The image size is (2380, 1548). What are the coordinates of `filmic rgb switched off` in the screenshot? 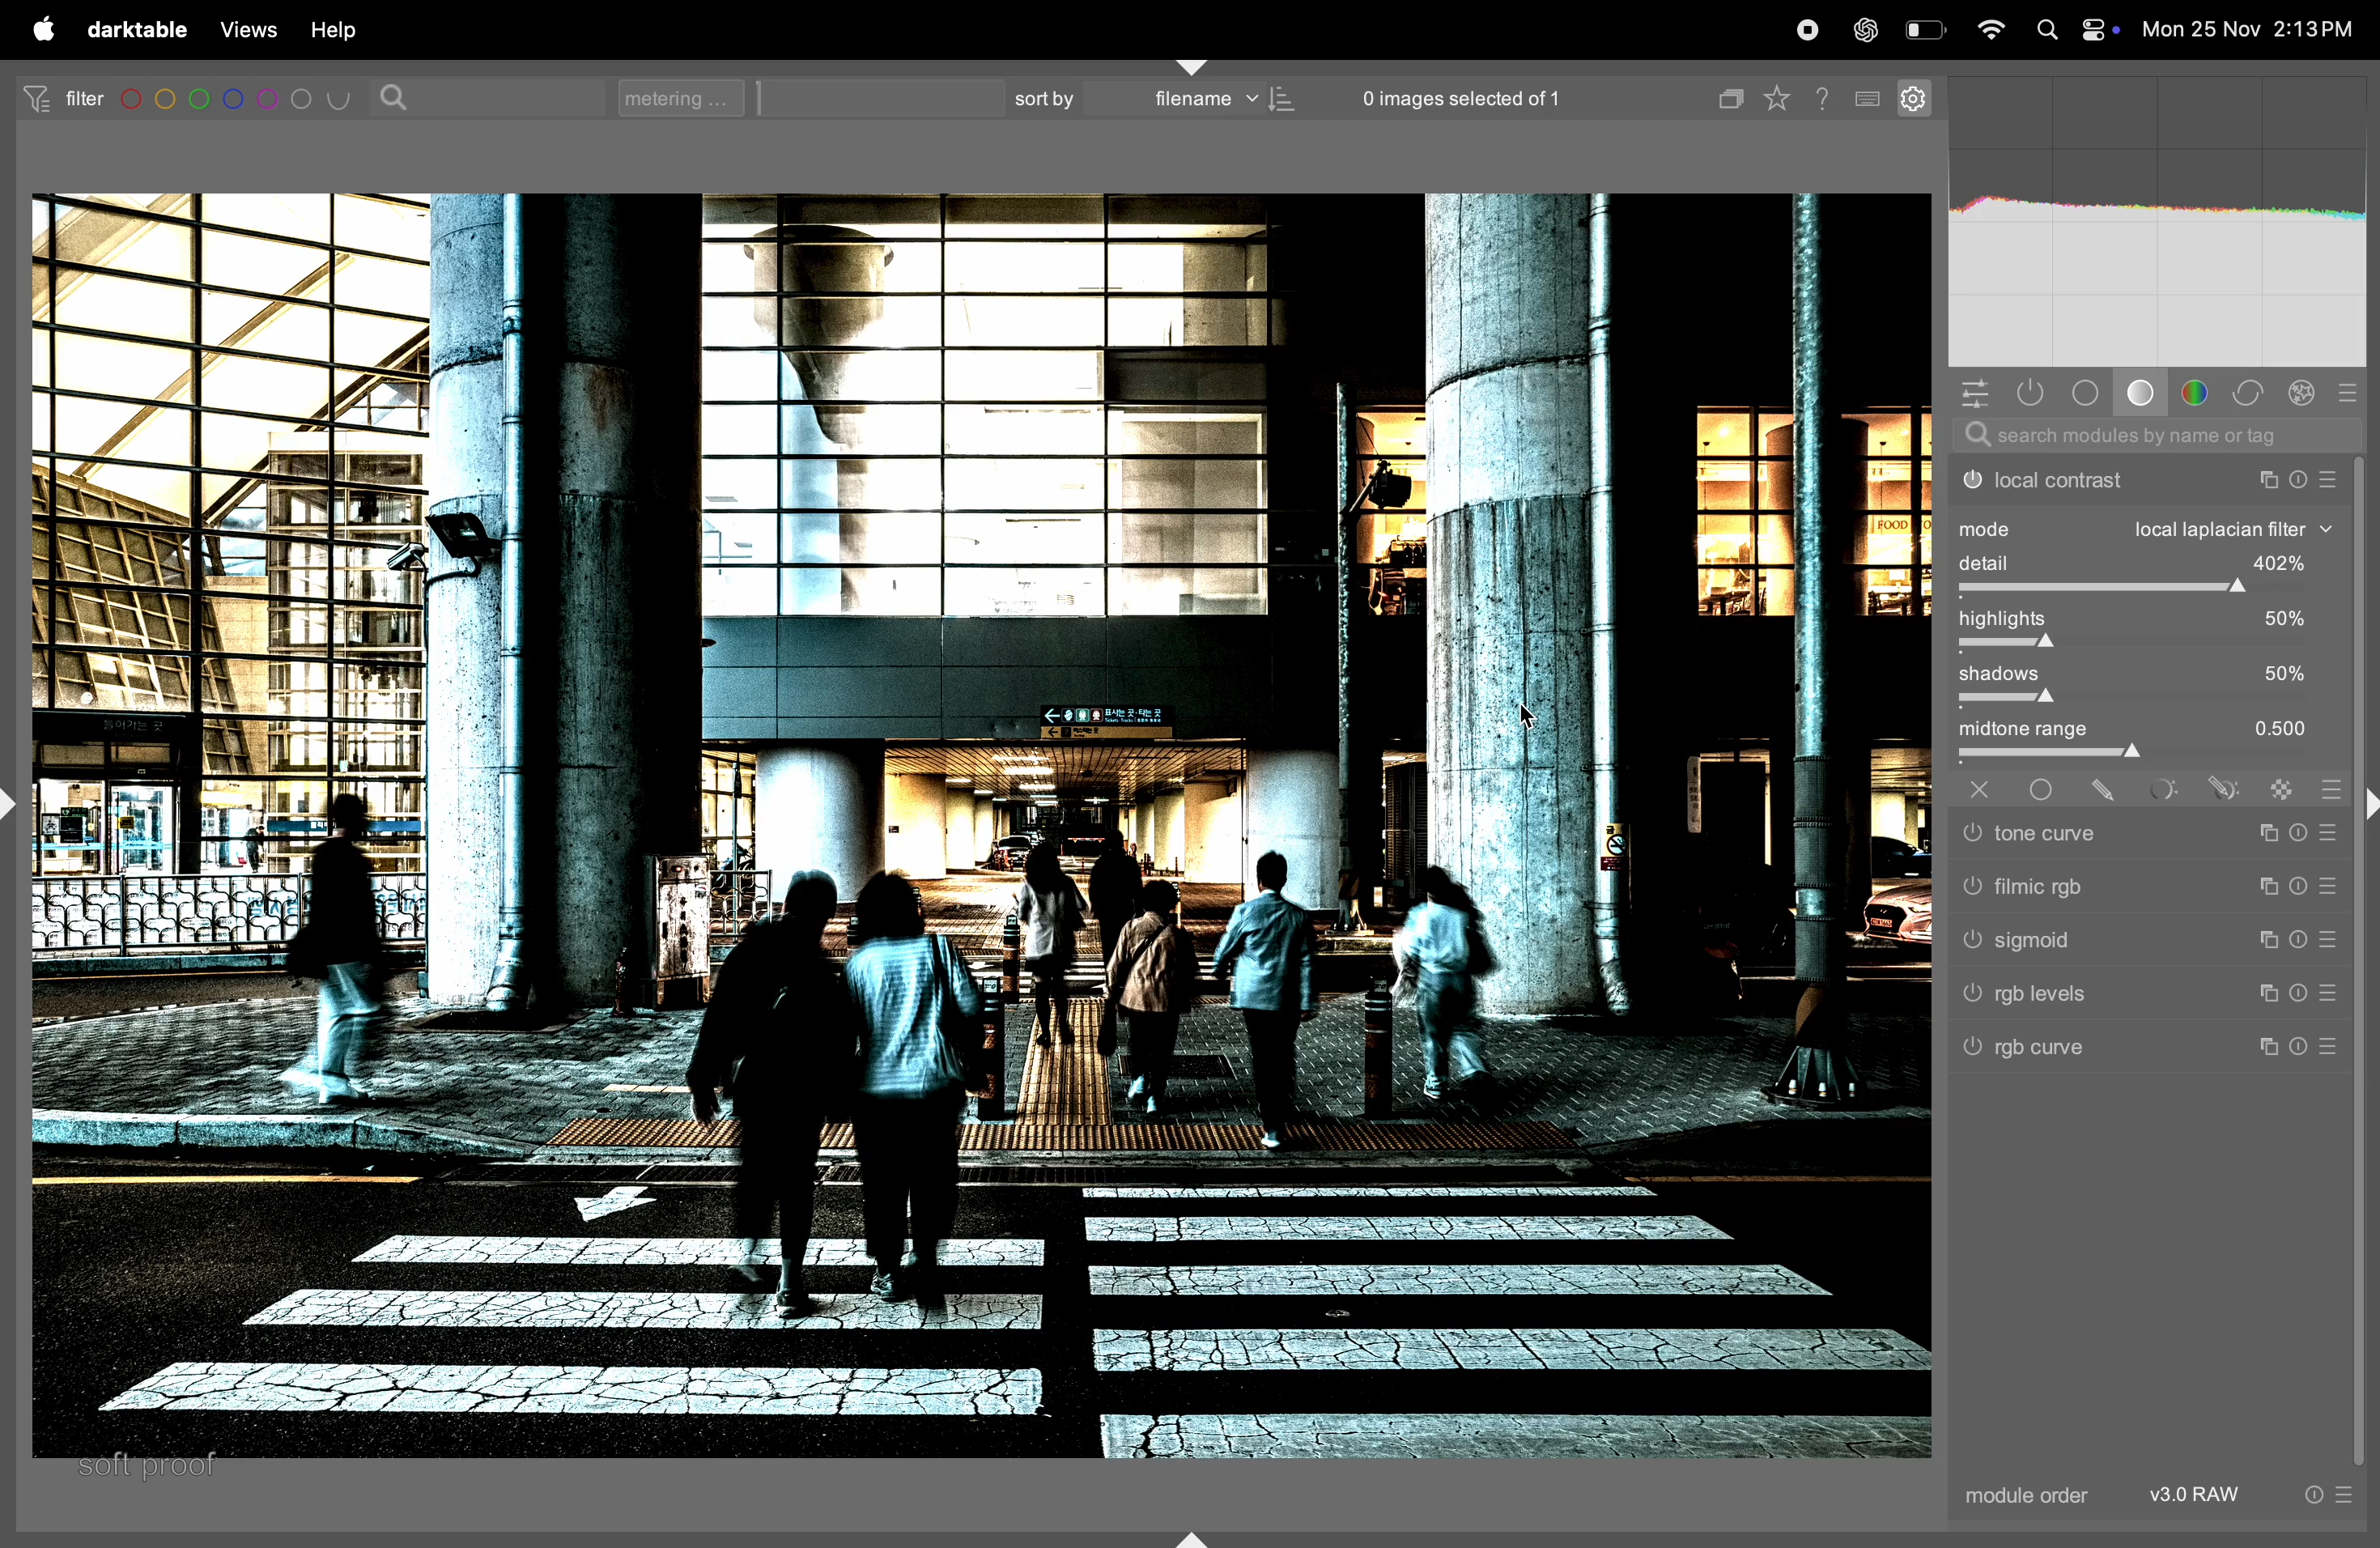 It's located at (1970, 888).